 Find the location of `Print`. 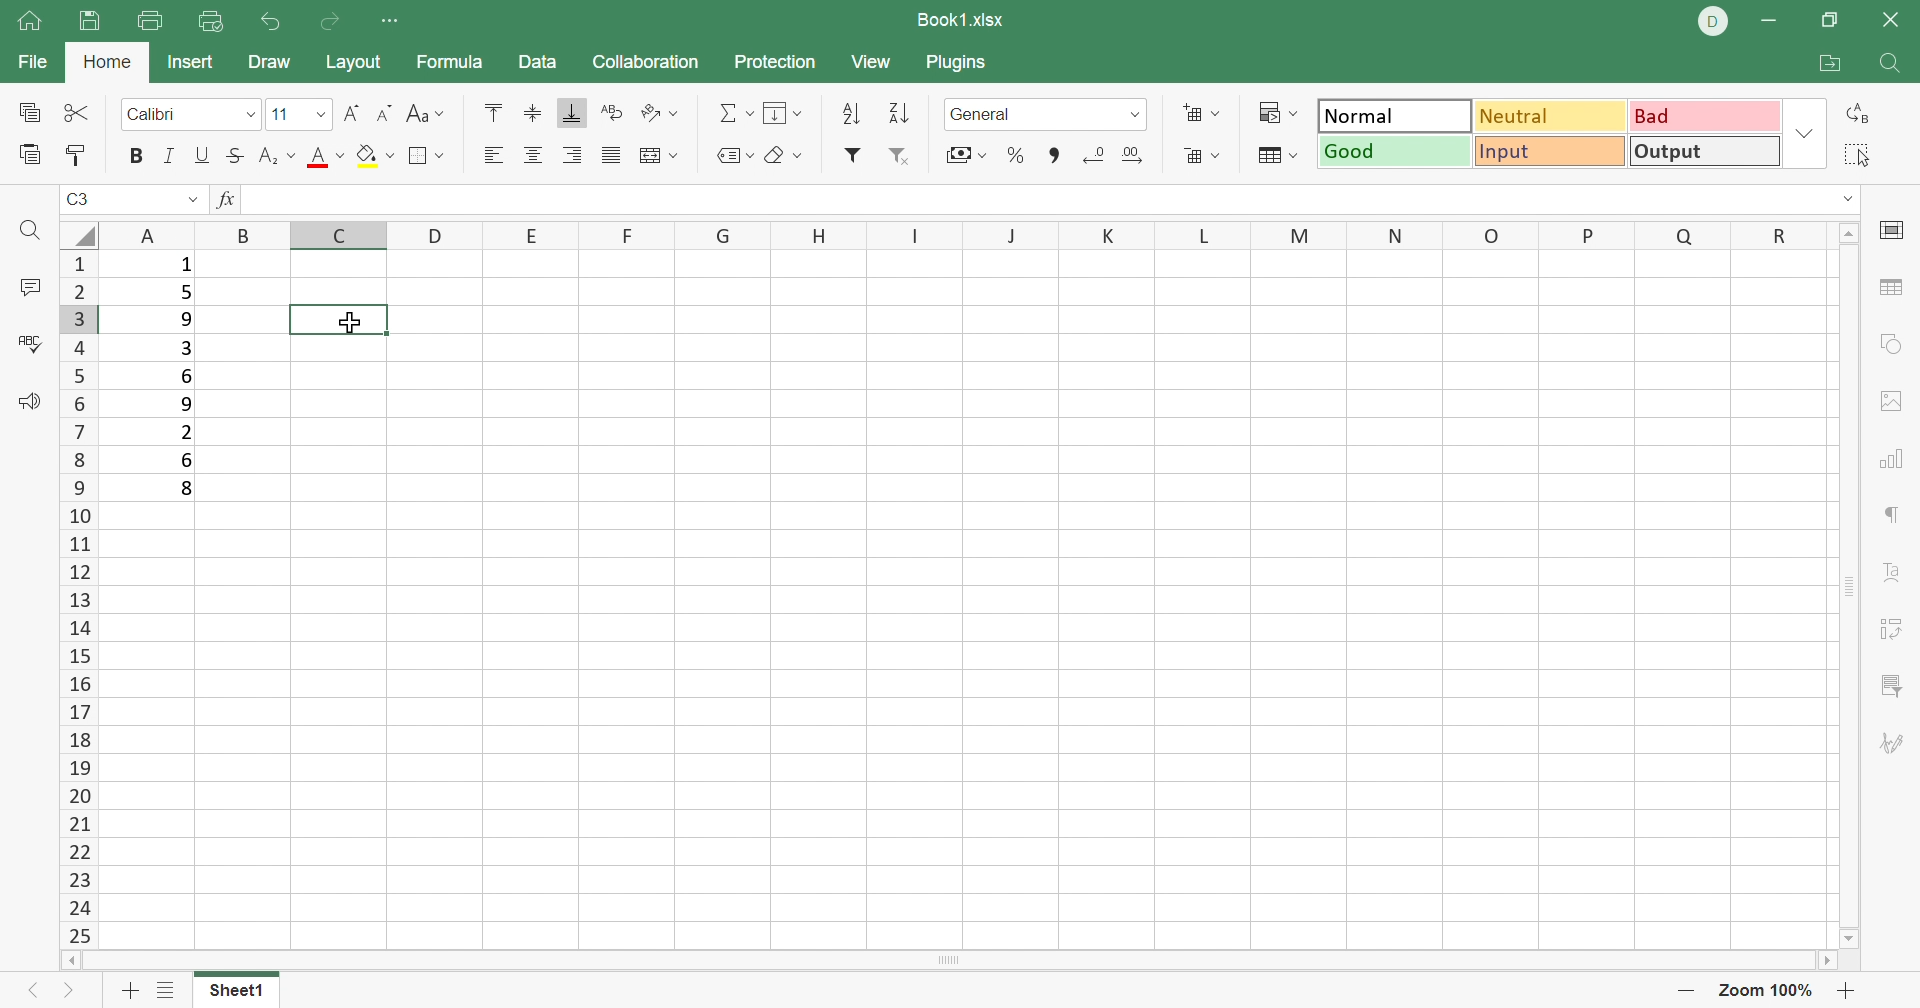

Print is located at coordinates (151, 20).